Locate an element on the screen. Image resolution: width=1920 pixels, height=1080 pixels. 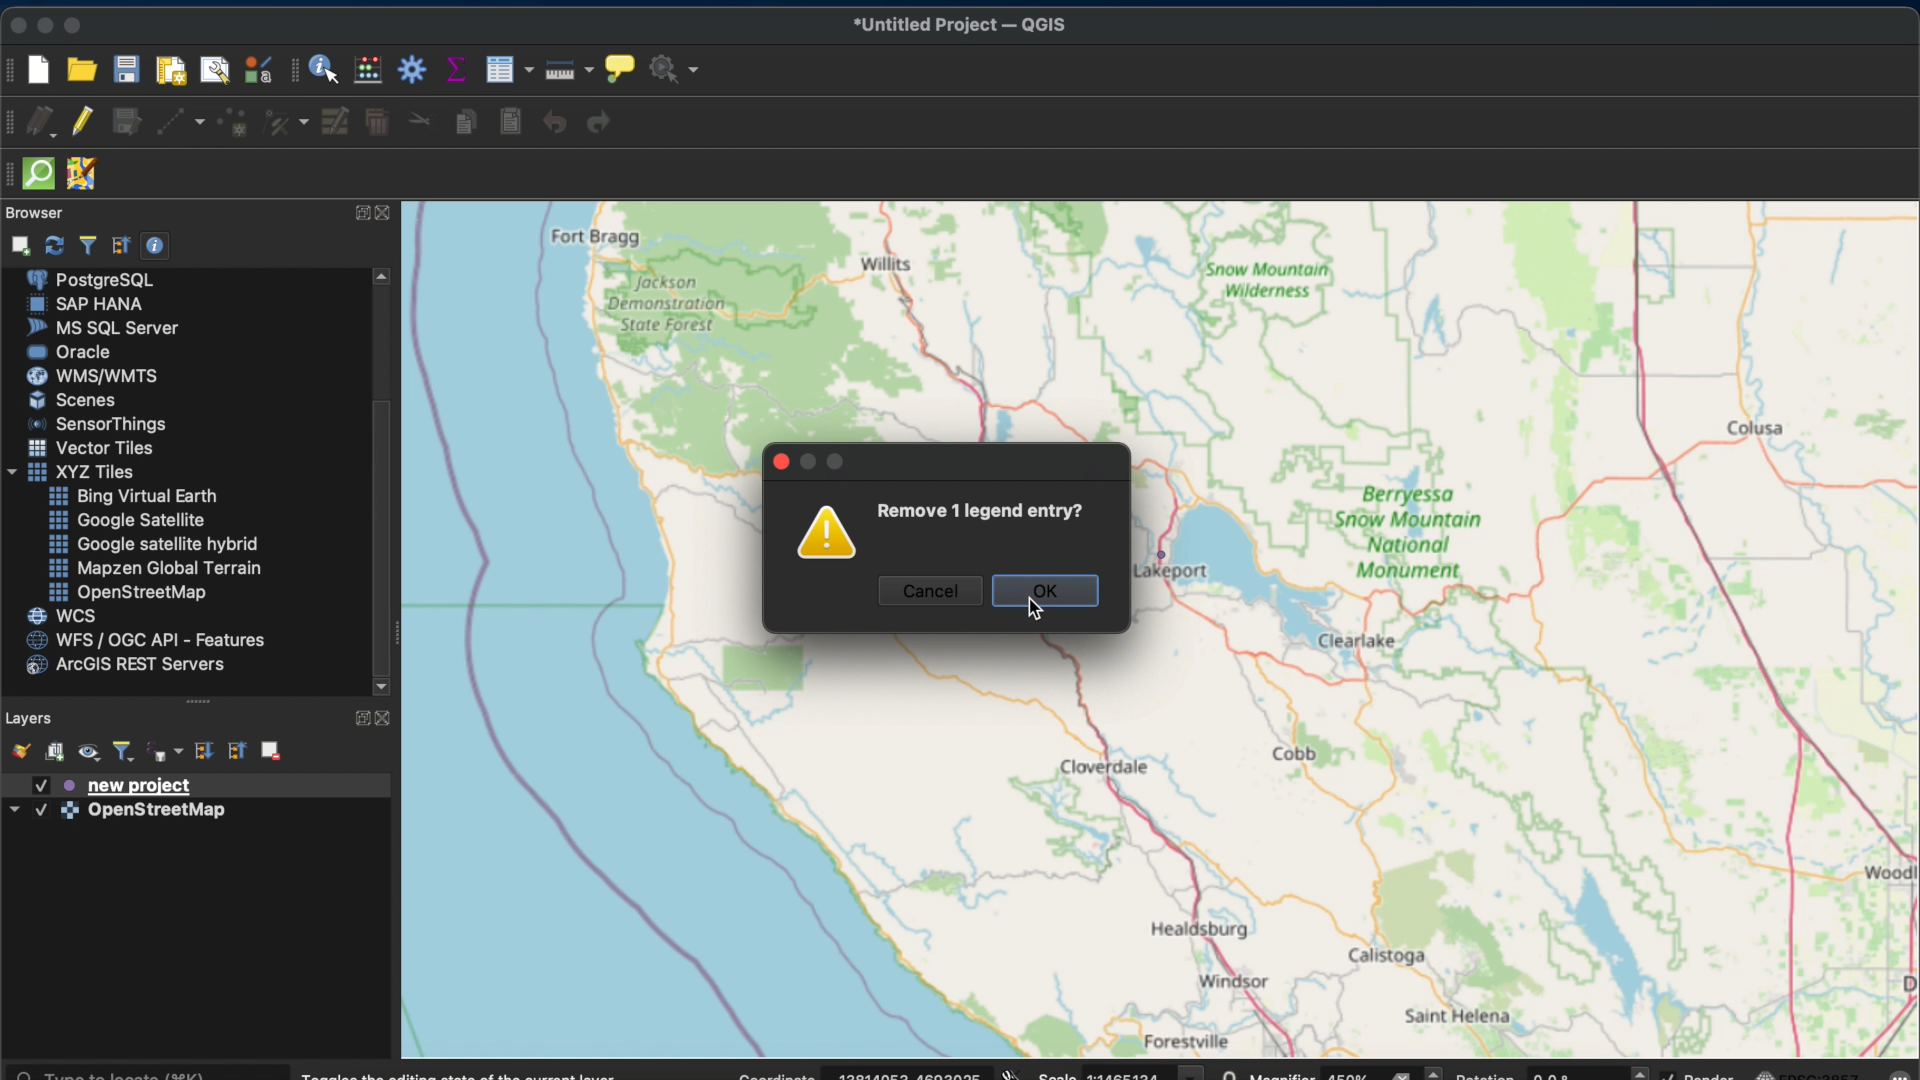
sensor. things is located at coordinates (91, 423).